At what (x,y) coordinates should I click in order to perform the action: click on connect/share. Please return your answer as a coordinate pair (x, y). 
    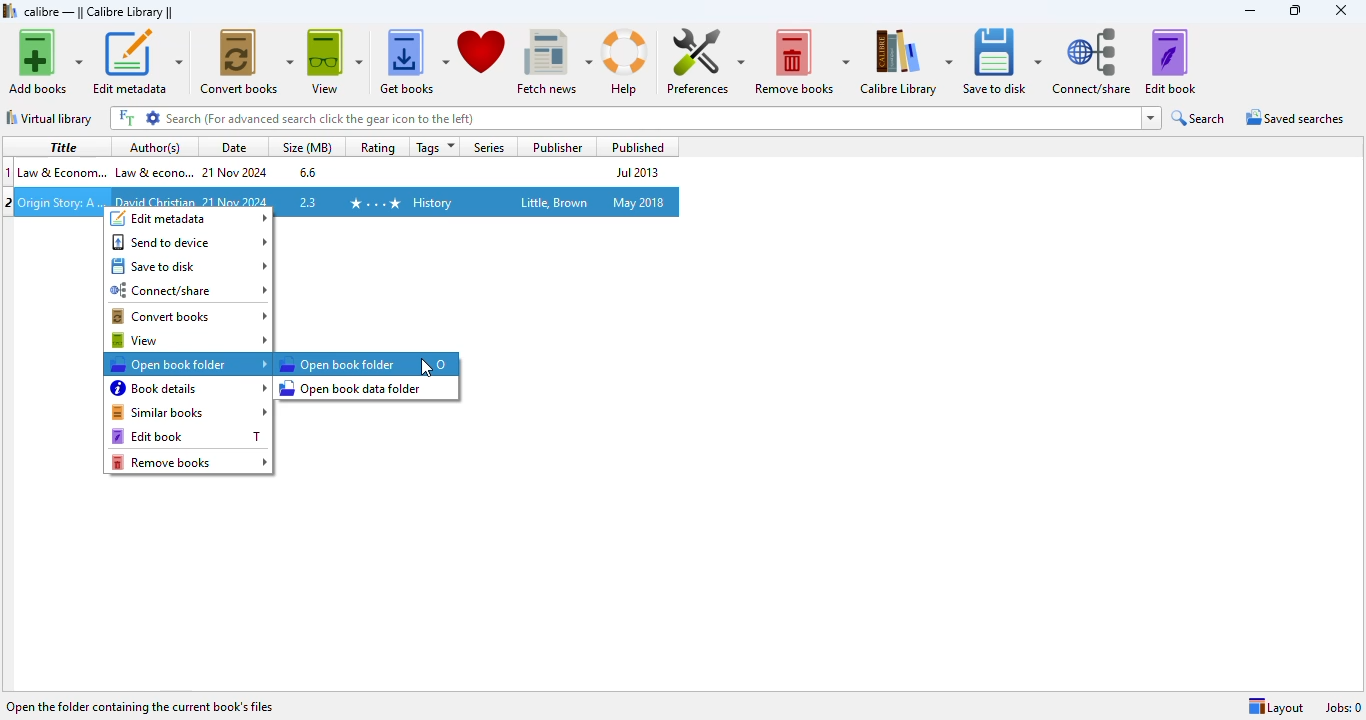
    Looking at the image, I should click on (1092, 62).